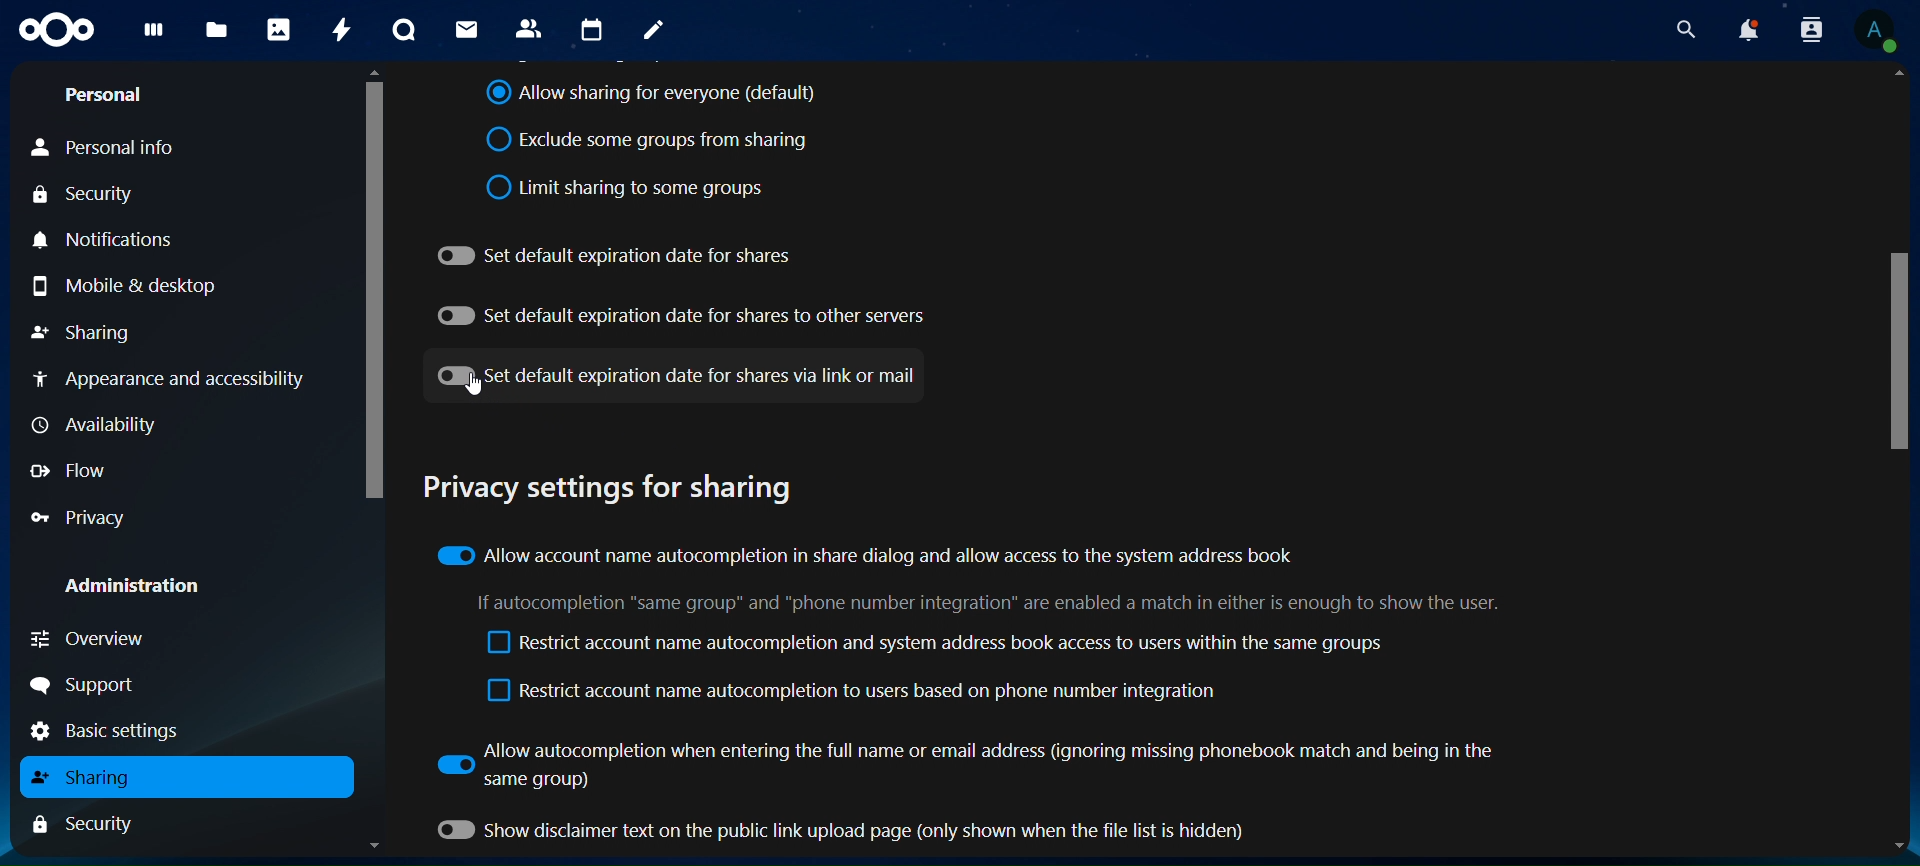 This screenshot has height=866, width=1920. Describe the element at coordinates (653, 141) in the screenshot. I see `exclude somegroups from sharing` at that location.